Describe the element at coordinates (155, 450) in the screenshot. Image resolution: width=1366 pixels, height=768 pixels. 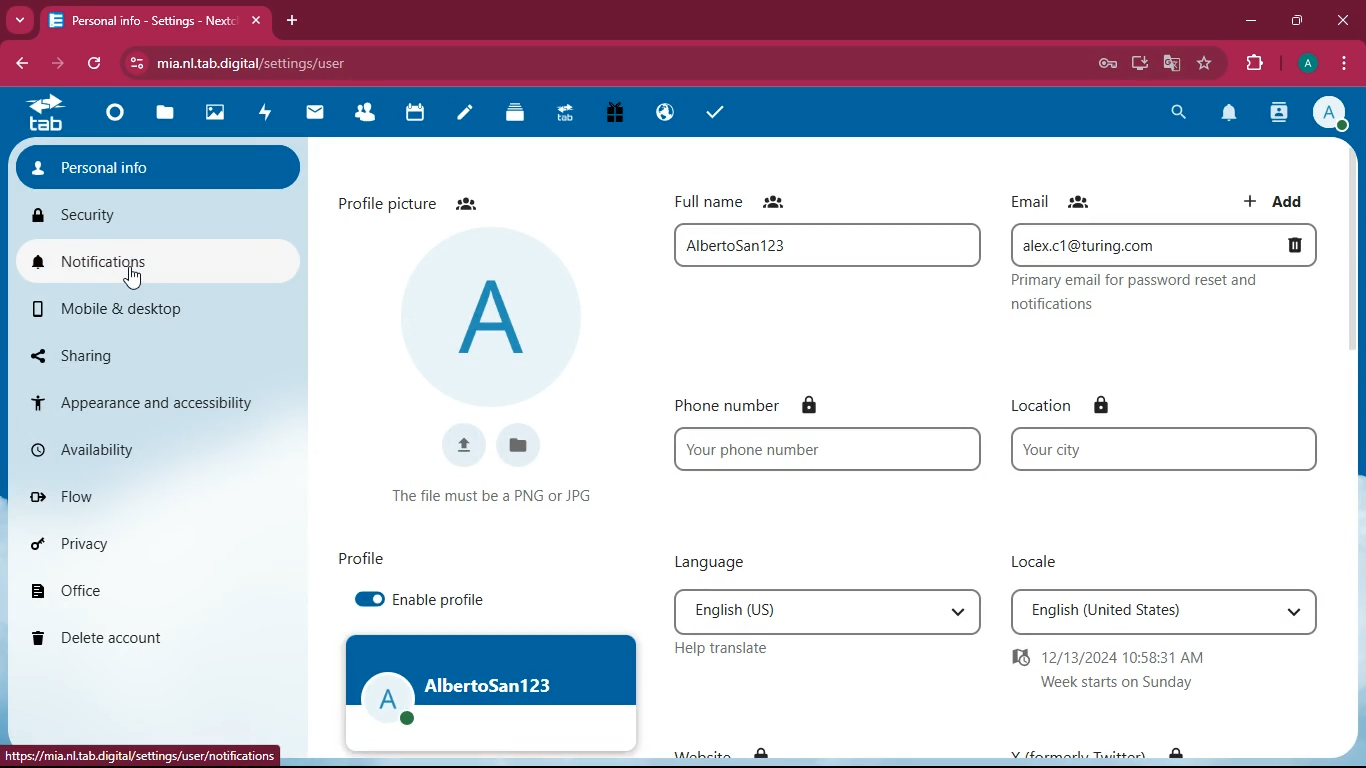
I see `availability` at that location.